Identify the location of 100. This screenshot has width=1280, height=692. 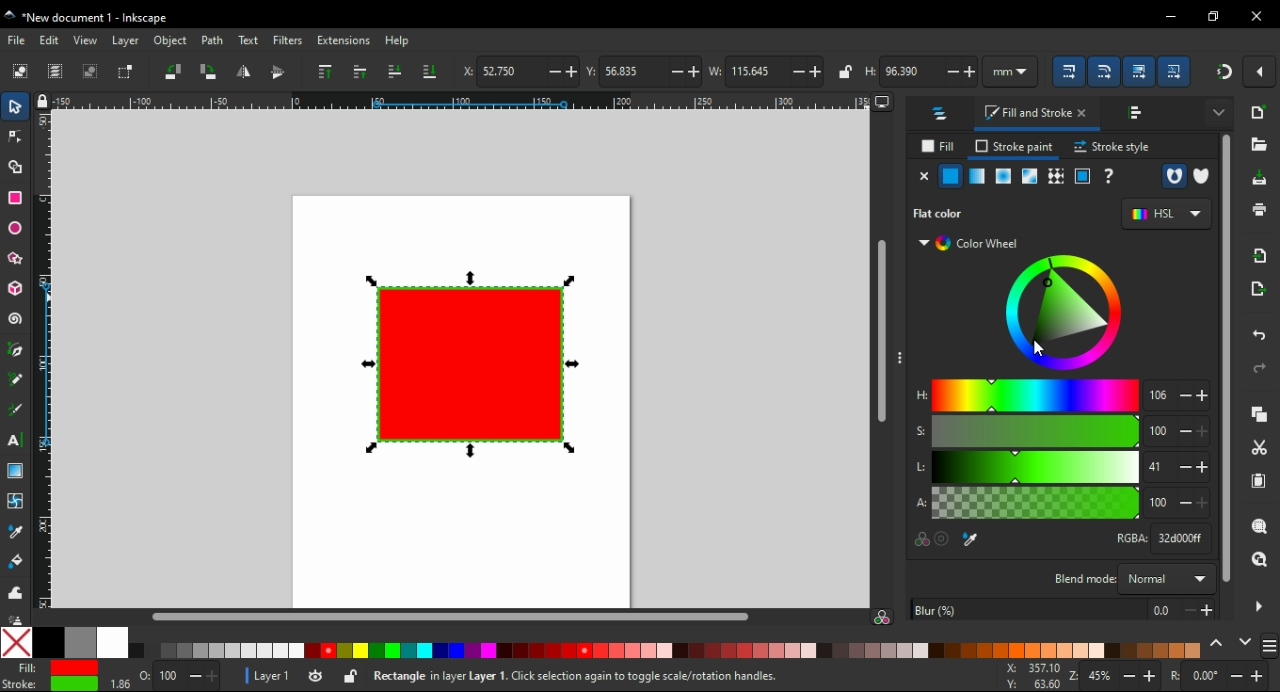
(1158, 431).